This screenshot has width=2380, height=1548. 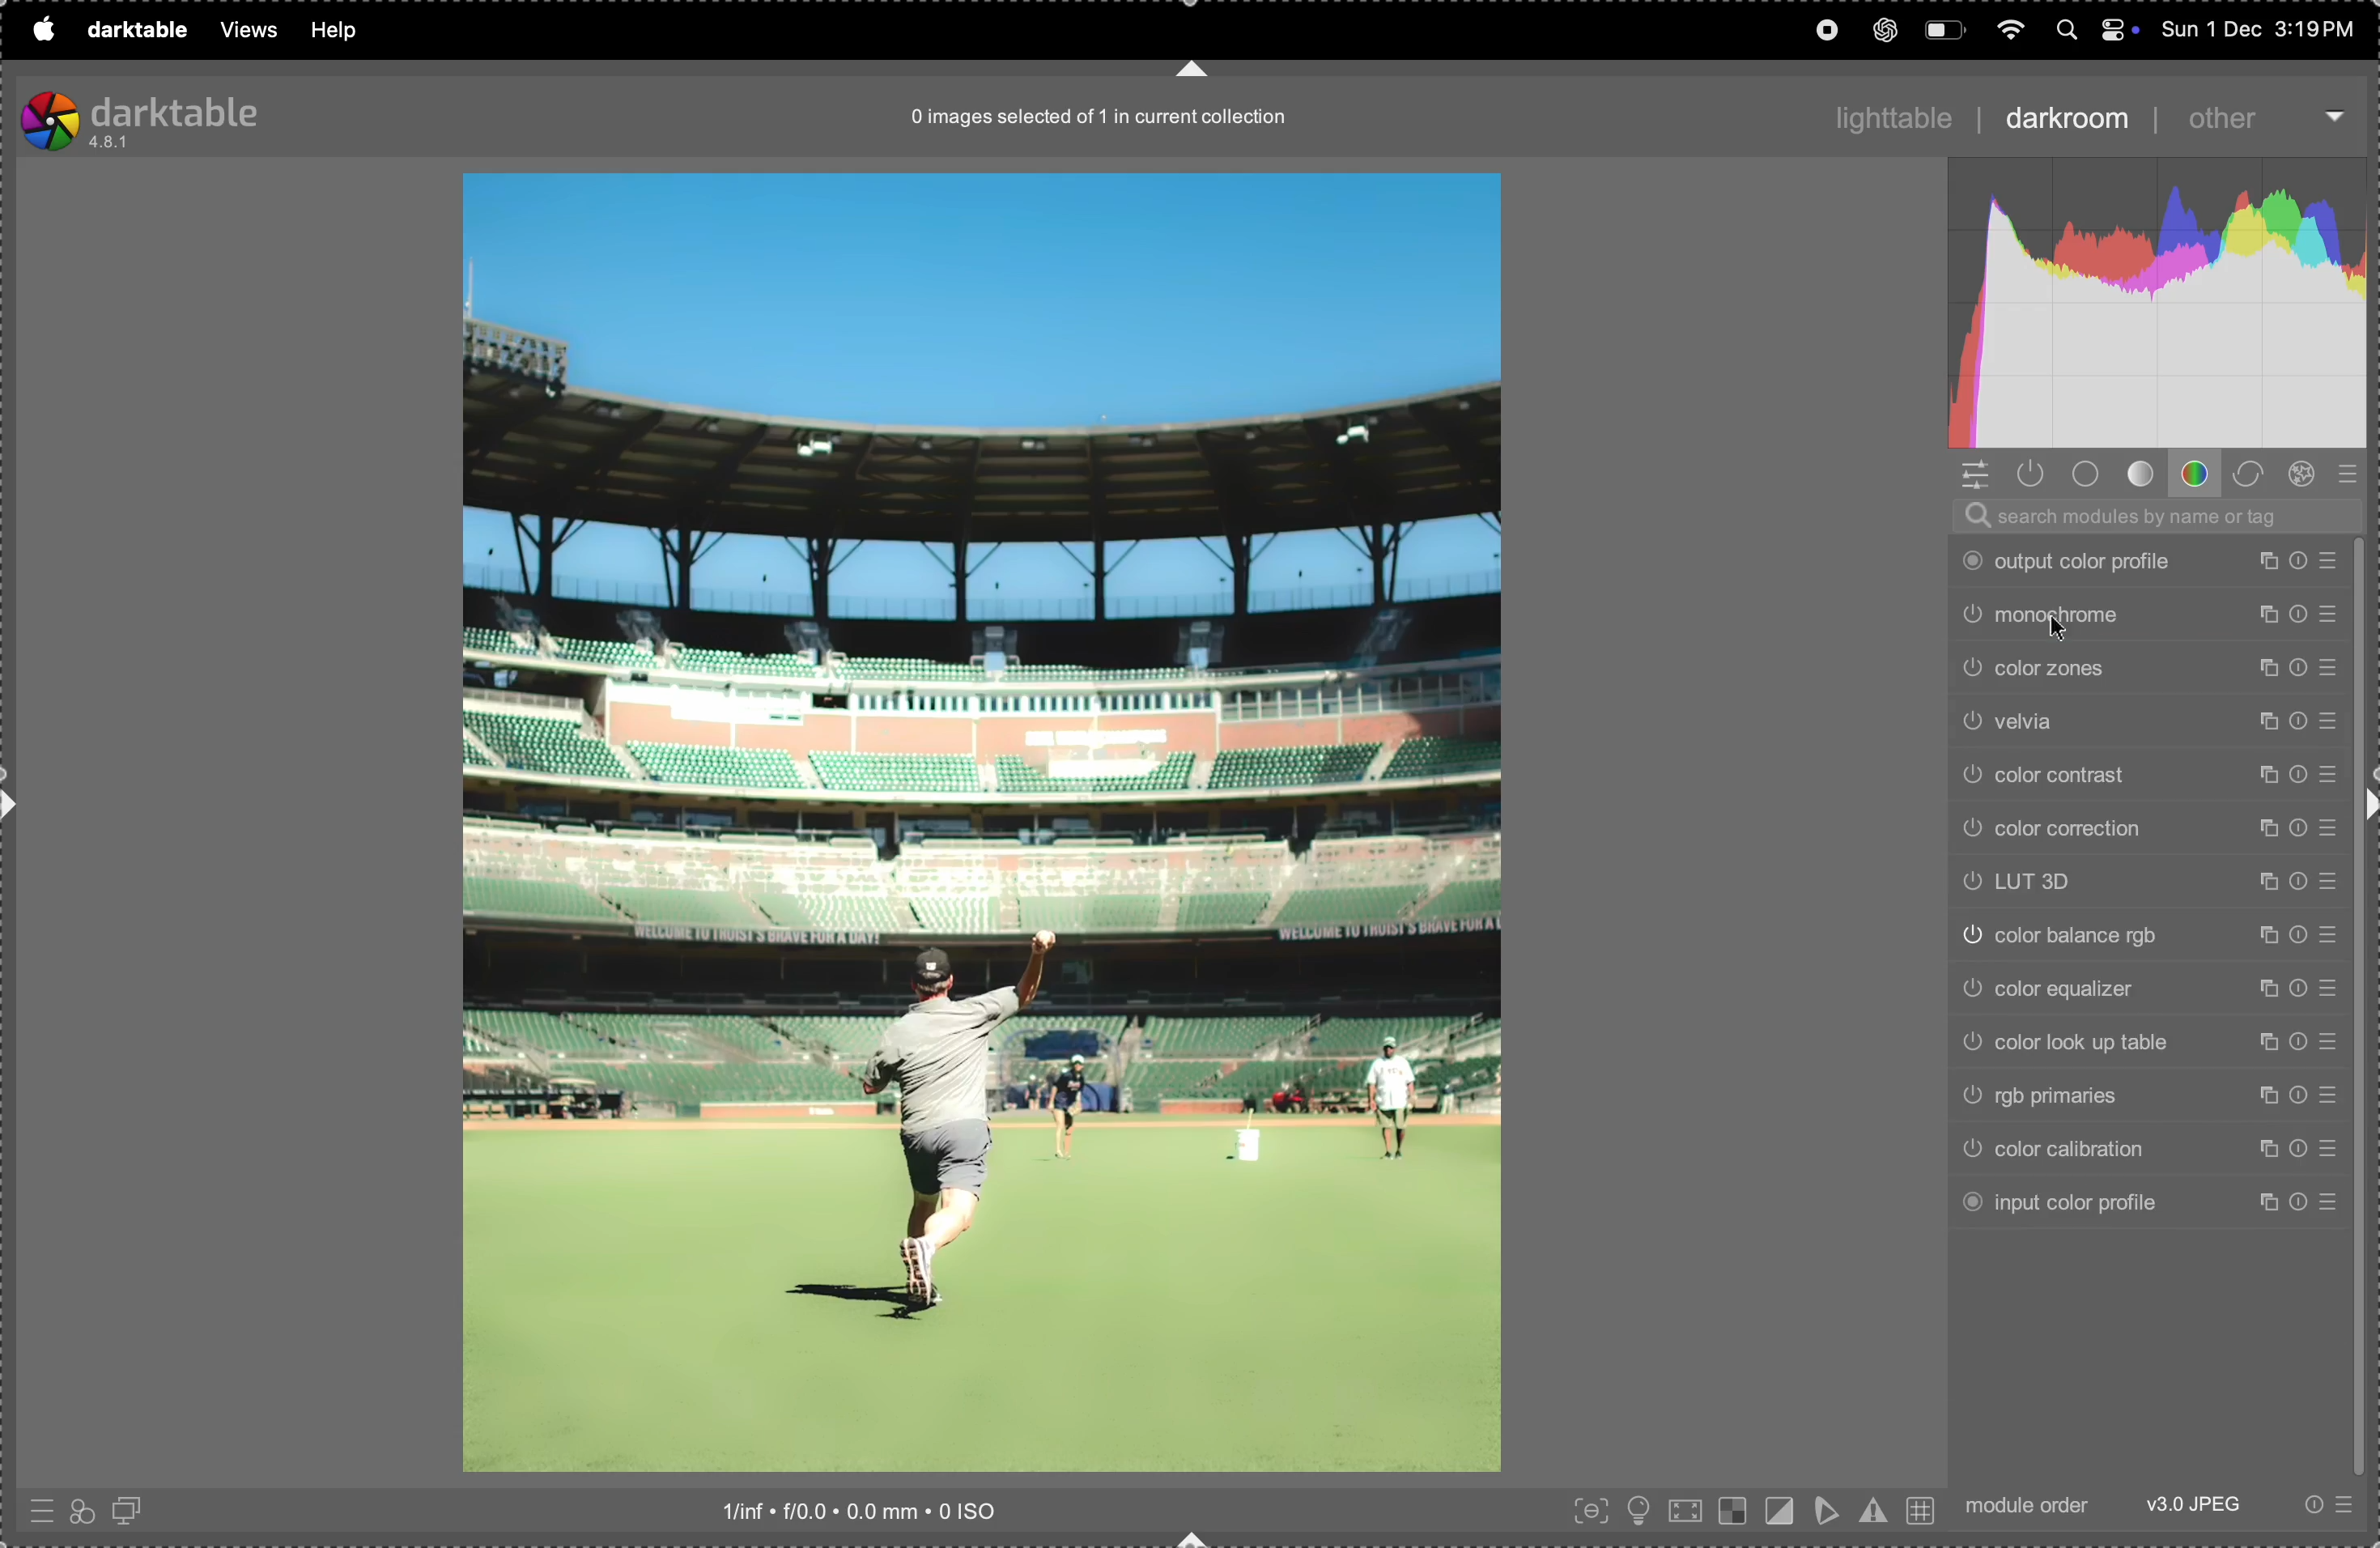 I want to click on v3 jpeg, so click(x=2190, y=1504).